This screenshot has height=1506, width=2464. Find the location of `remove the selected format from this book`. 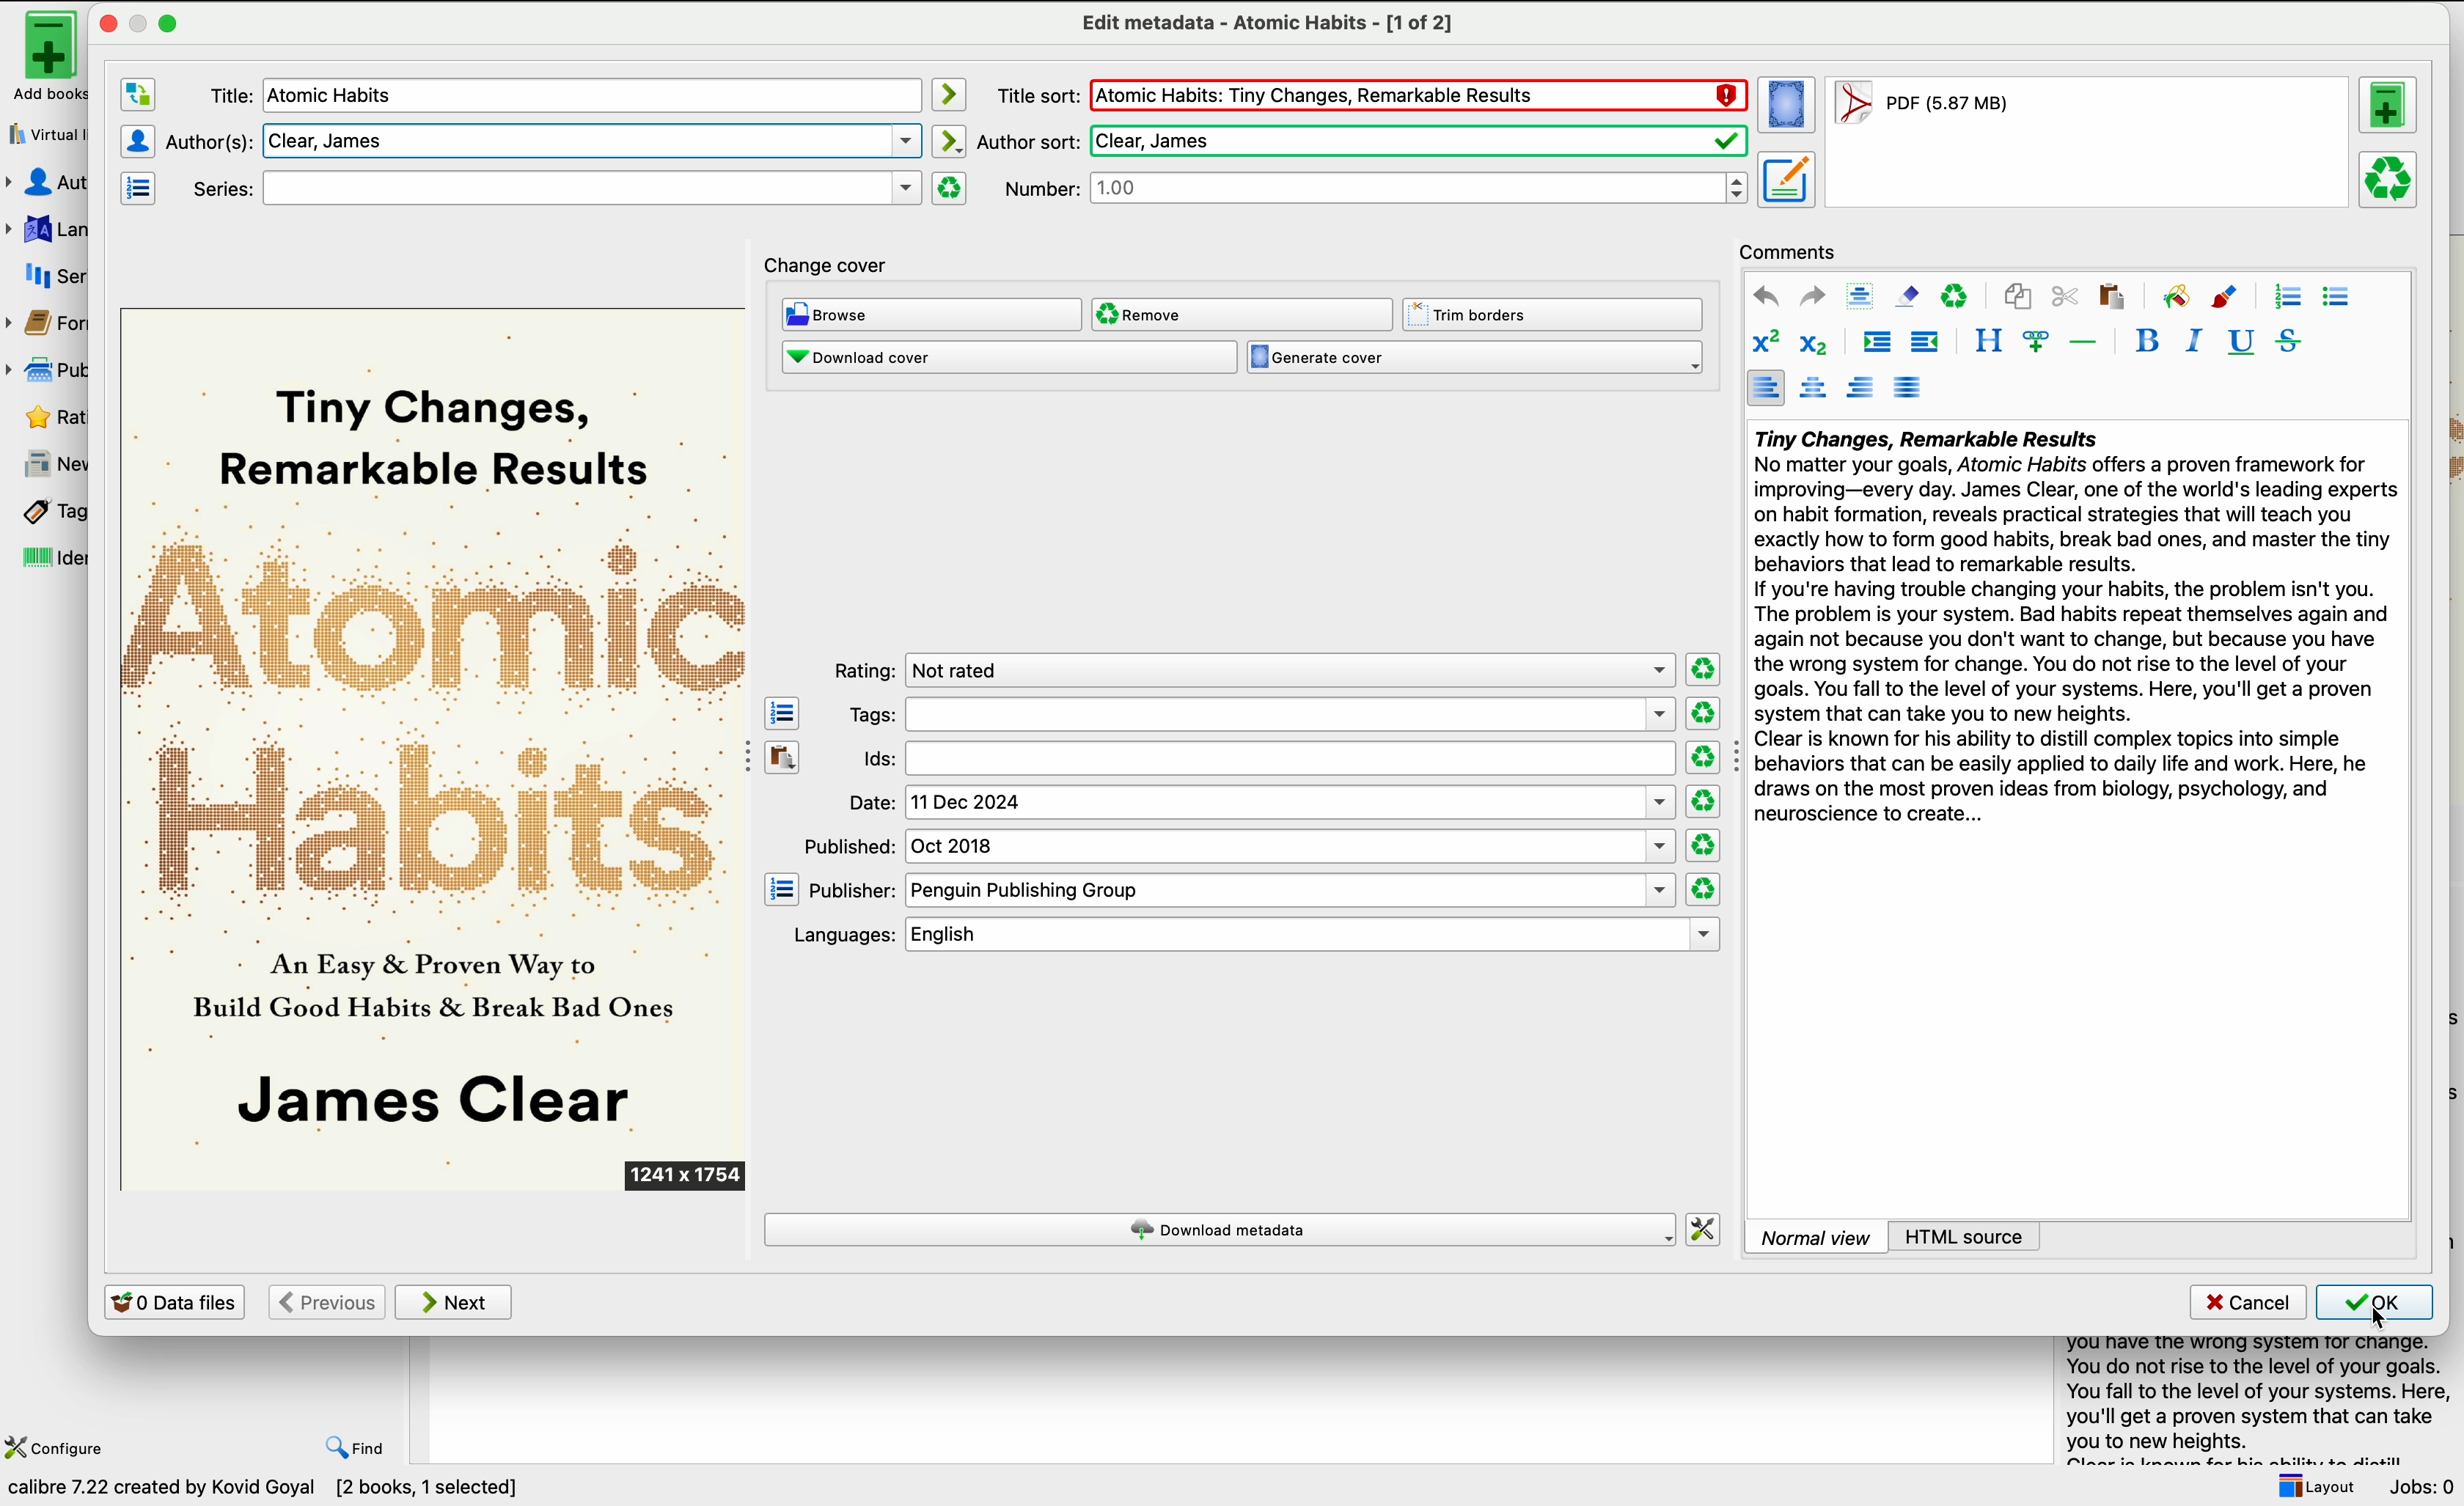

remove the selected format from this book is located at coordinates (2390, 181).